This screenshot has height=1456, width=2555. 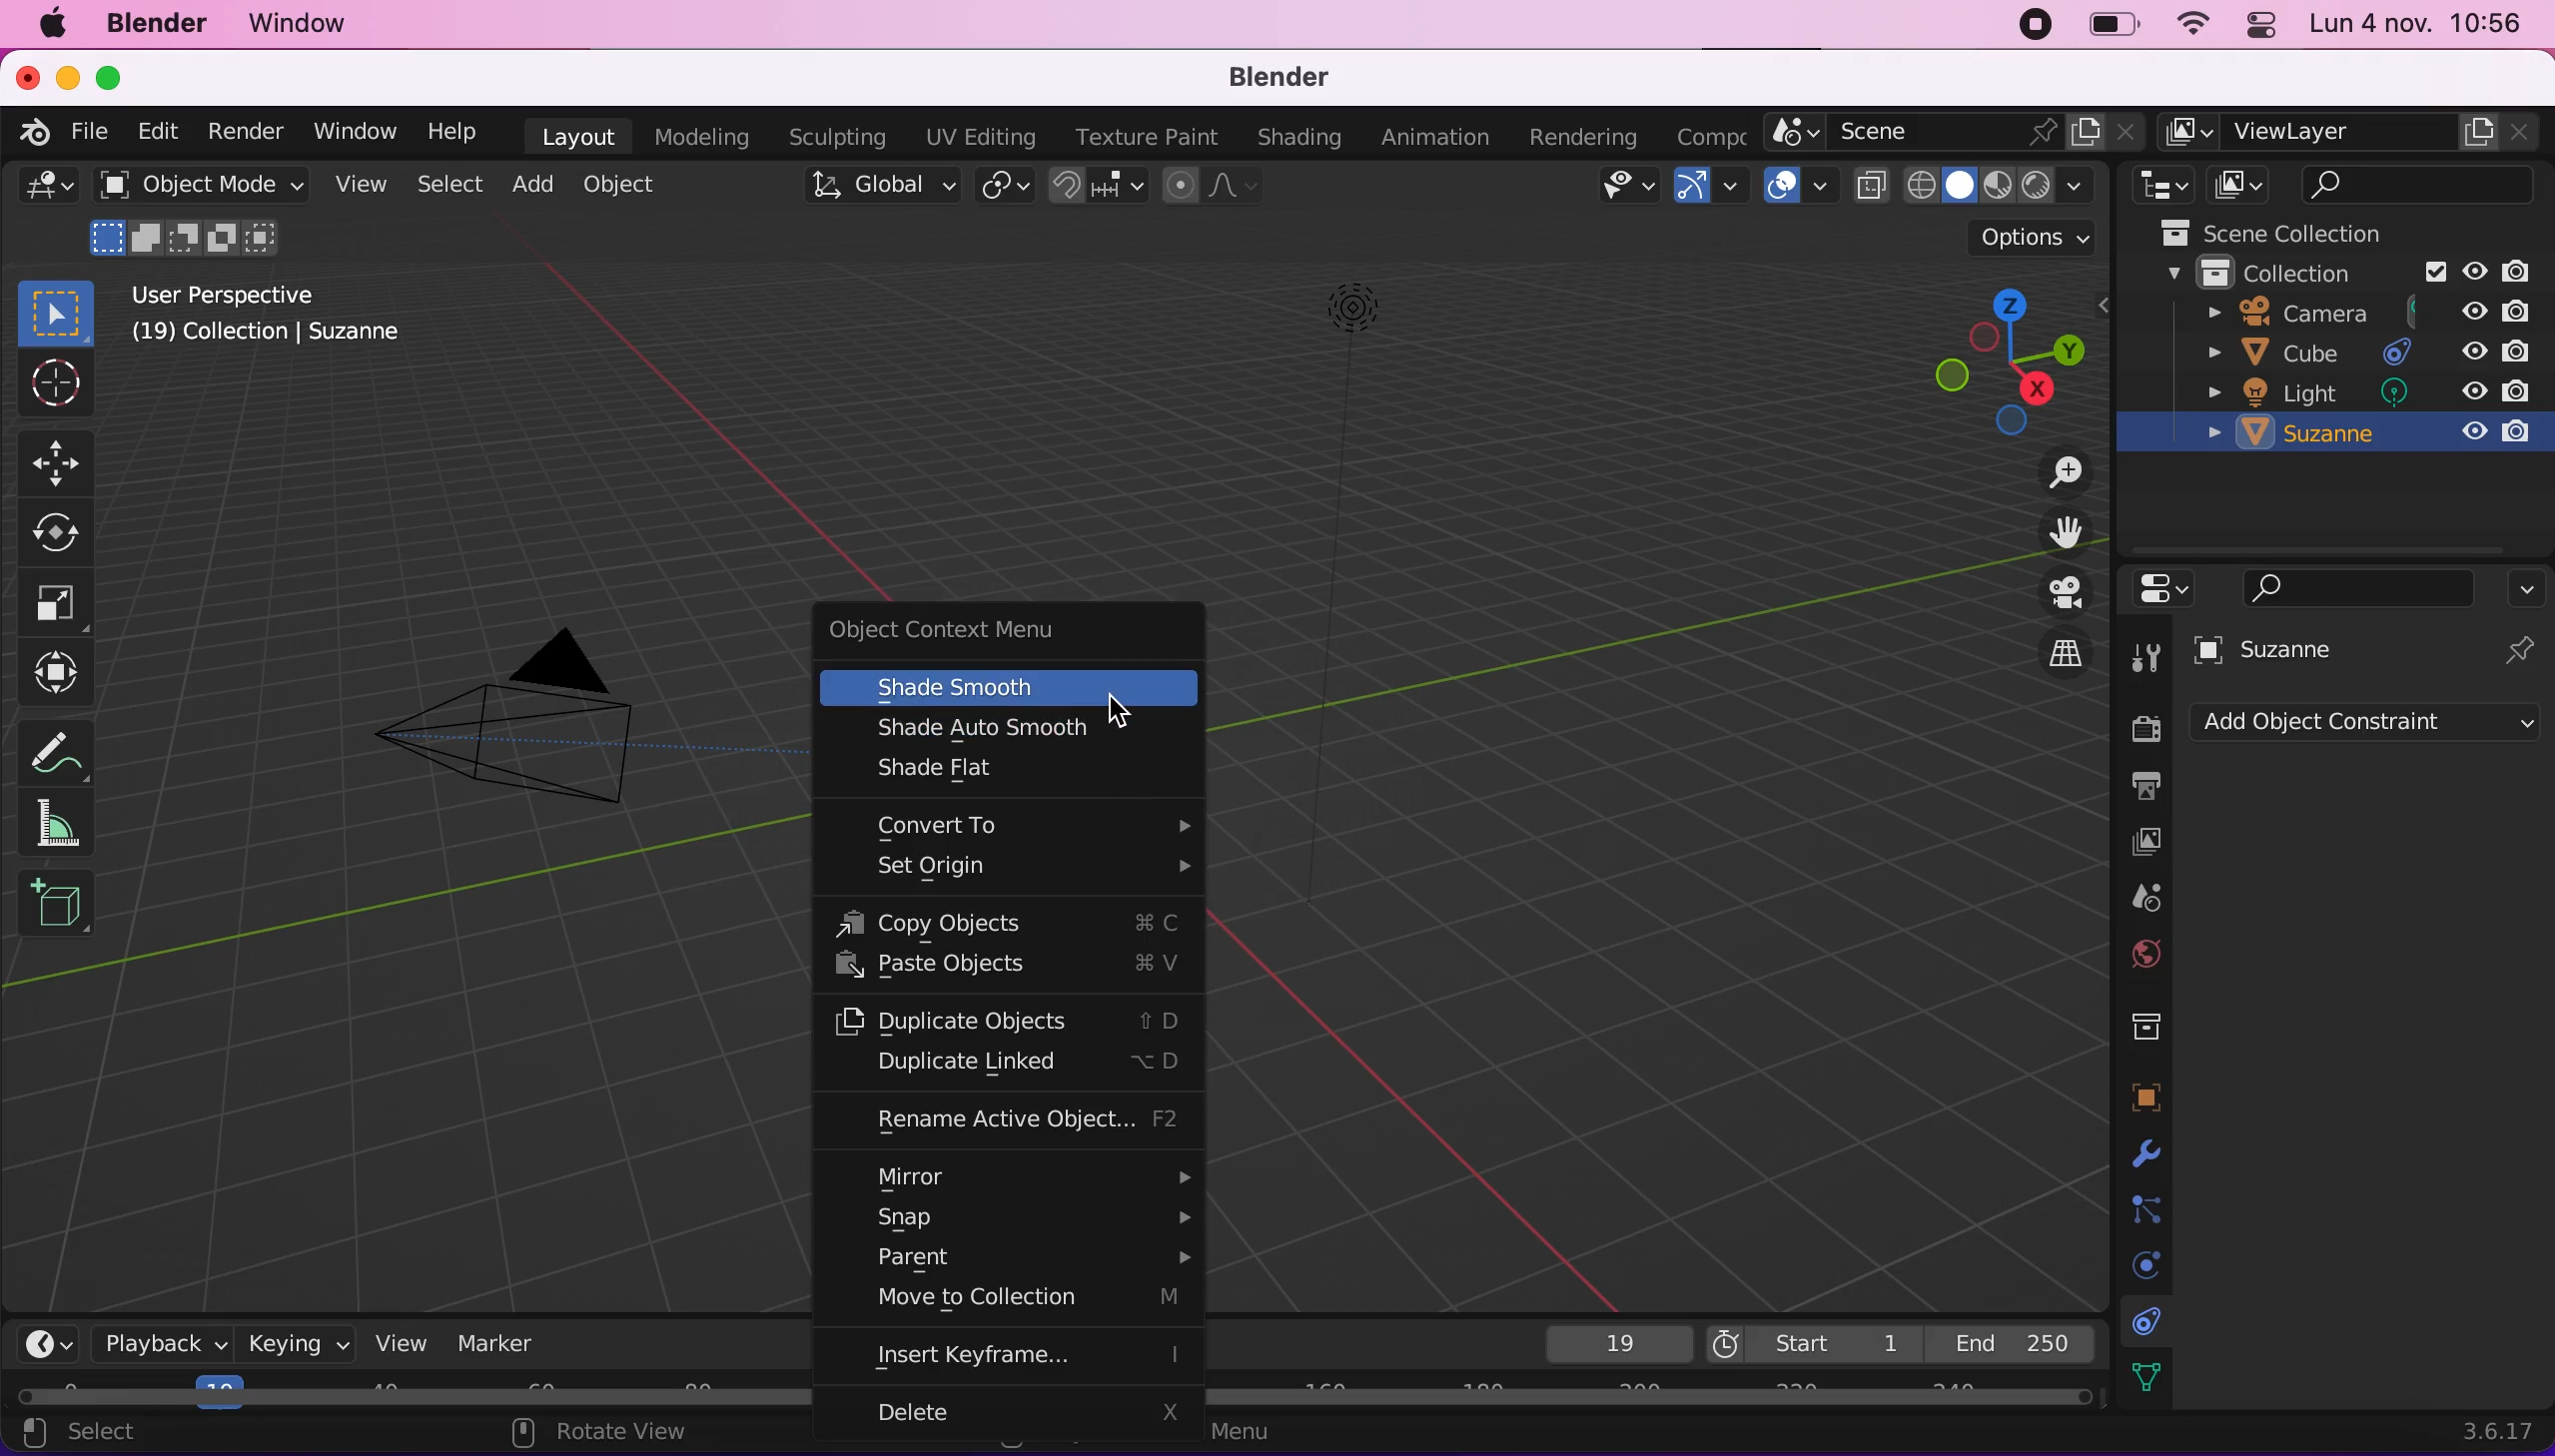 I want to click on options, so click(x=2531, y=588).